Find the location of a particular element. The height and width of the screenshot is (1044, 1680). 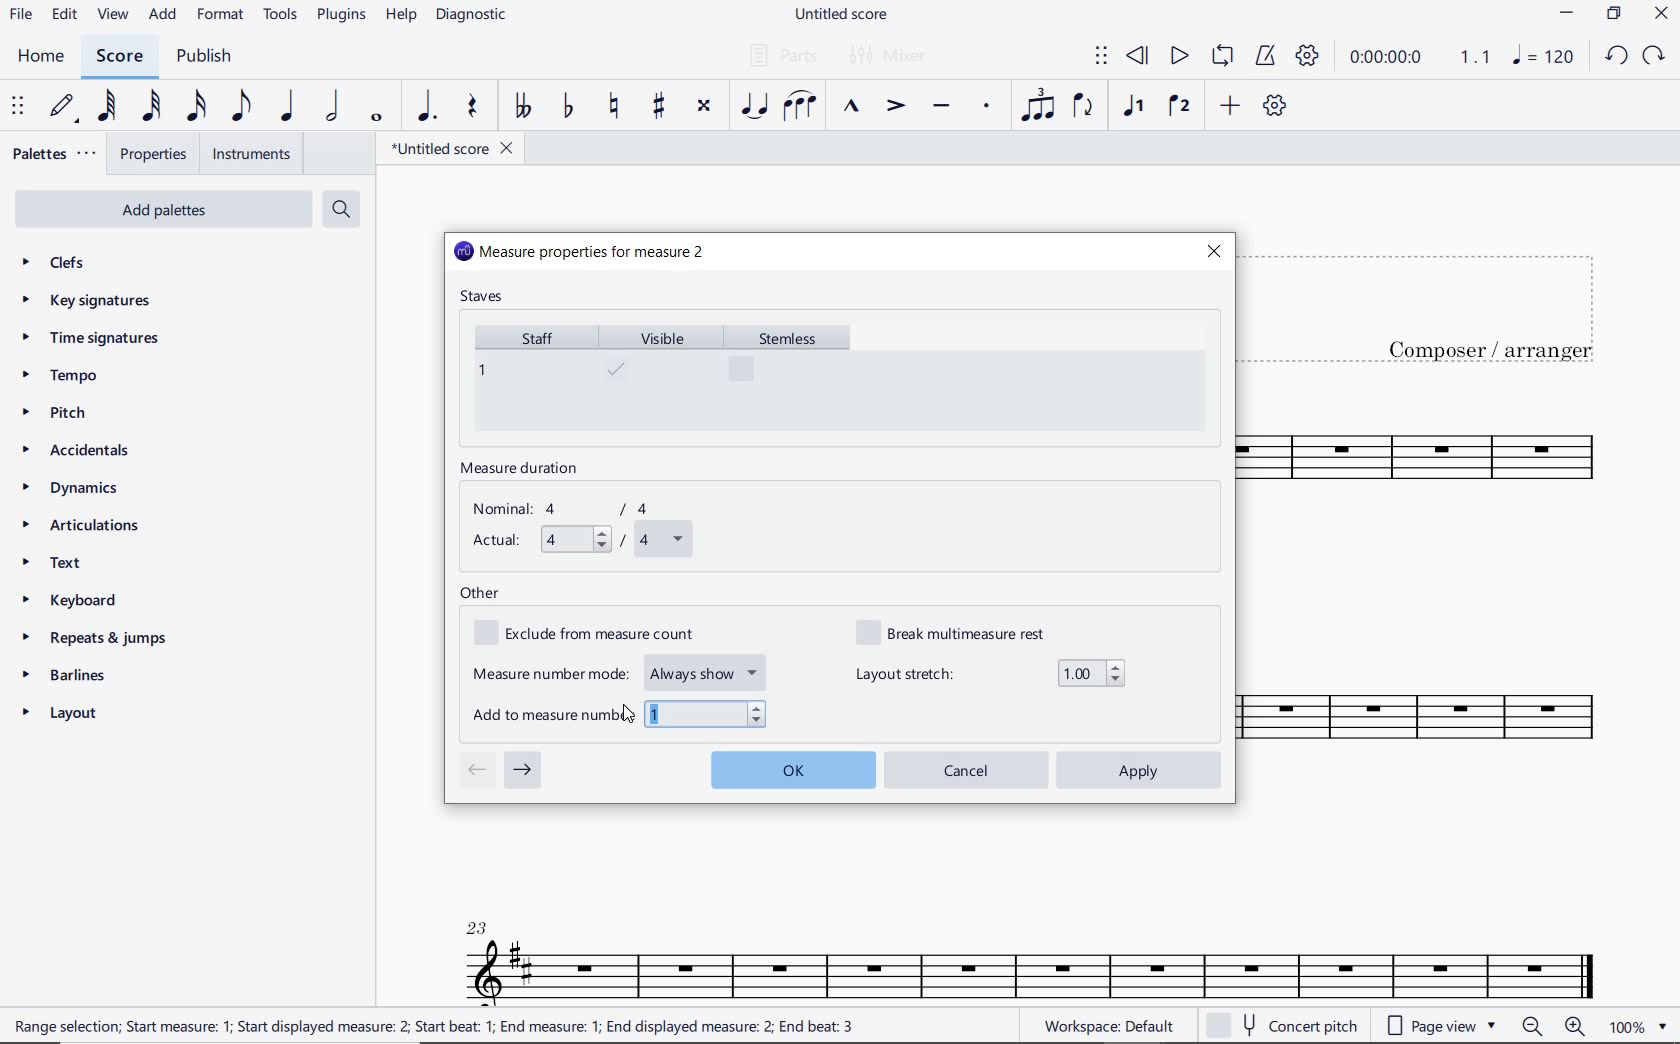

MIXER is located at coordinates (889, 56).